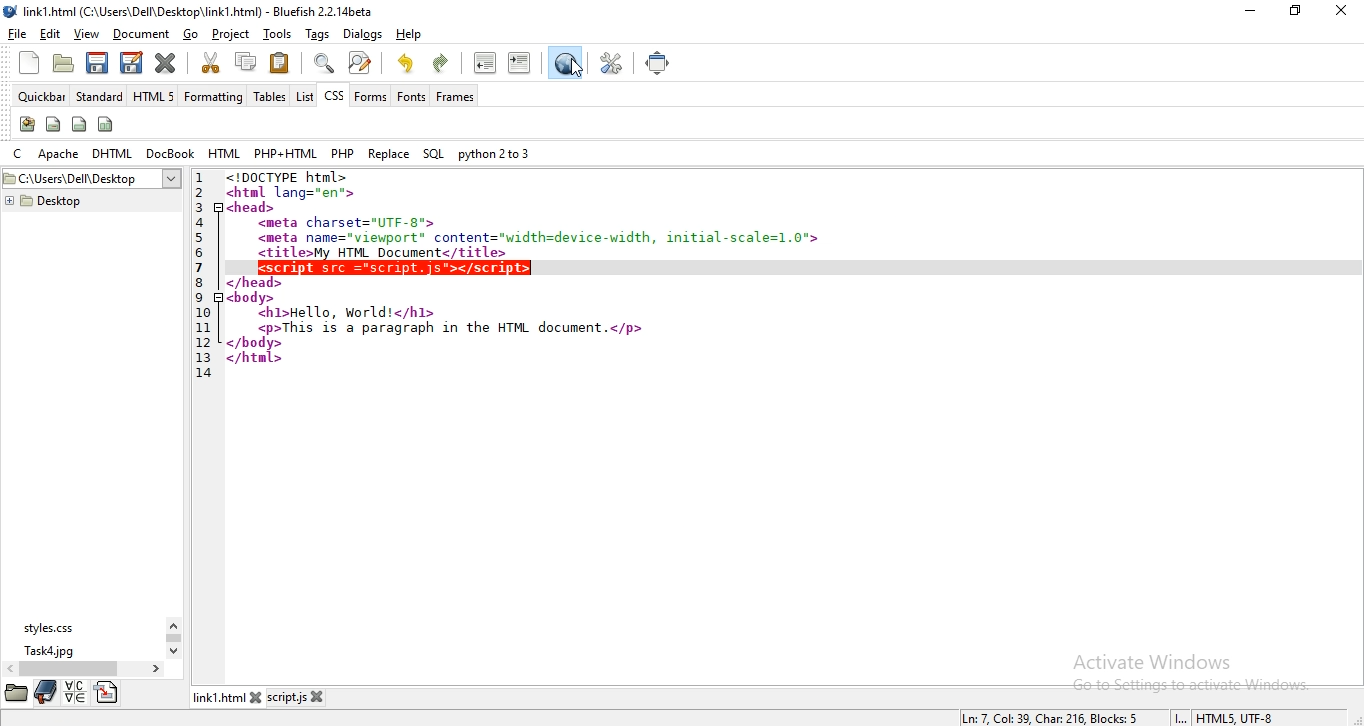 The height and width of the screenshot is (726, 1364). Describe the element at coordinates (203, 358) in the screenshot. I see `13` at that location.